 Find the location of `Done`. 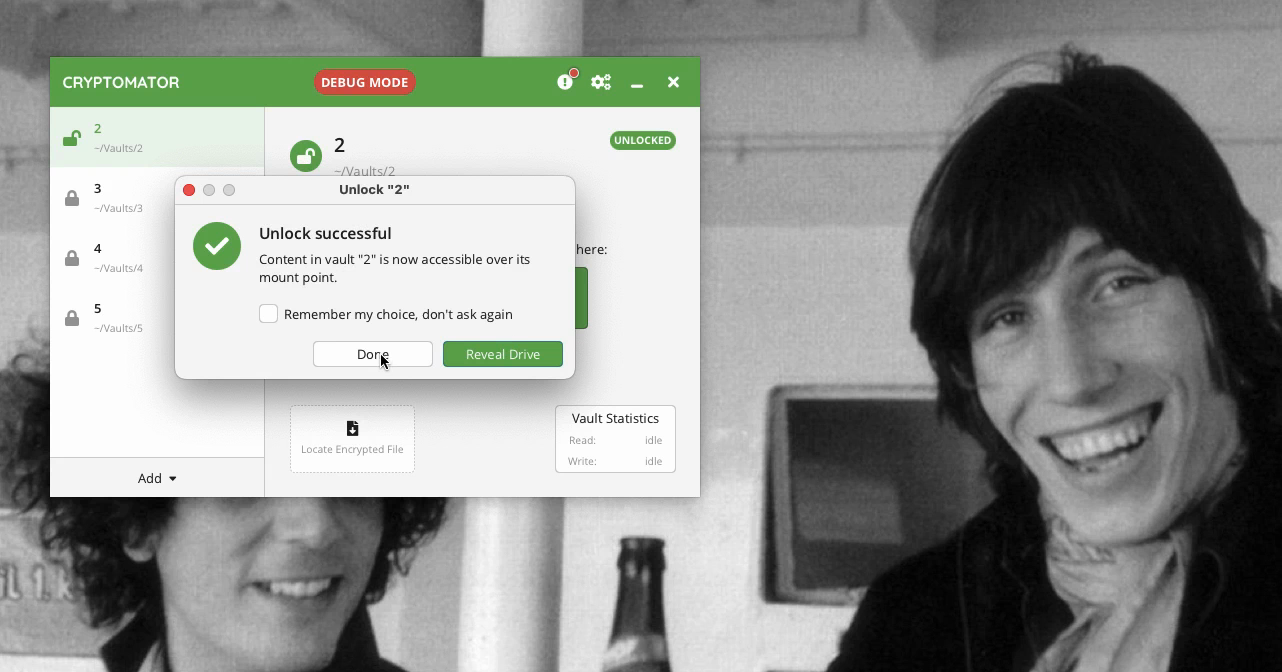

Done is located at coordinates (373, 355).